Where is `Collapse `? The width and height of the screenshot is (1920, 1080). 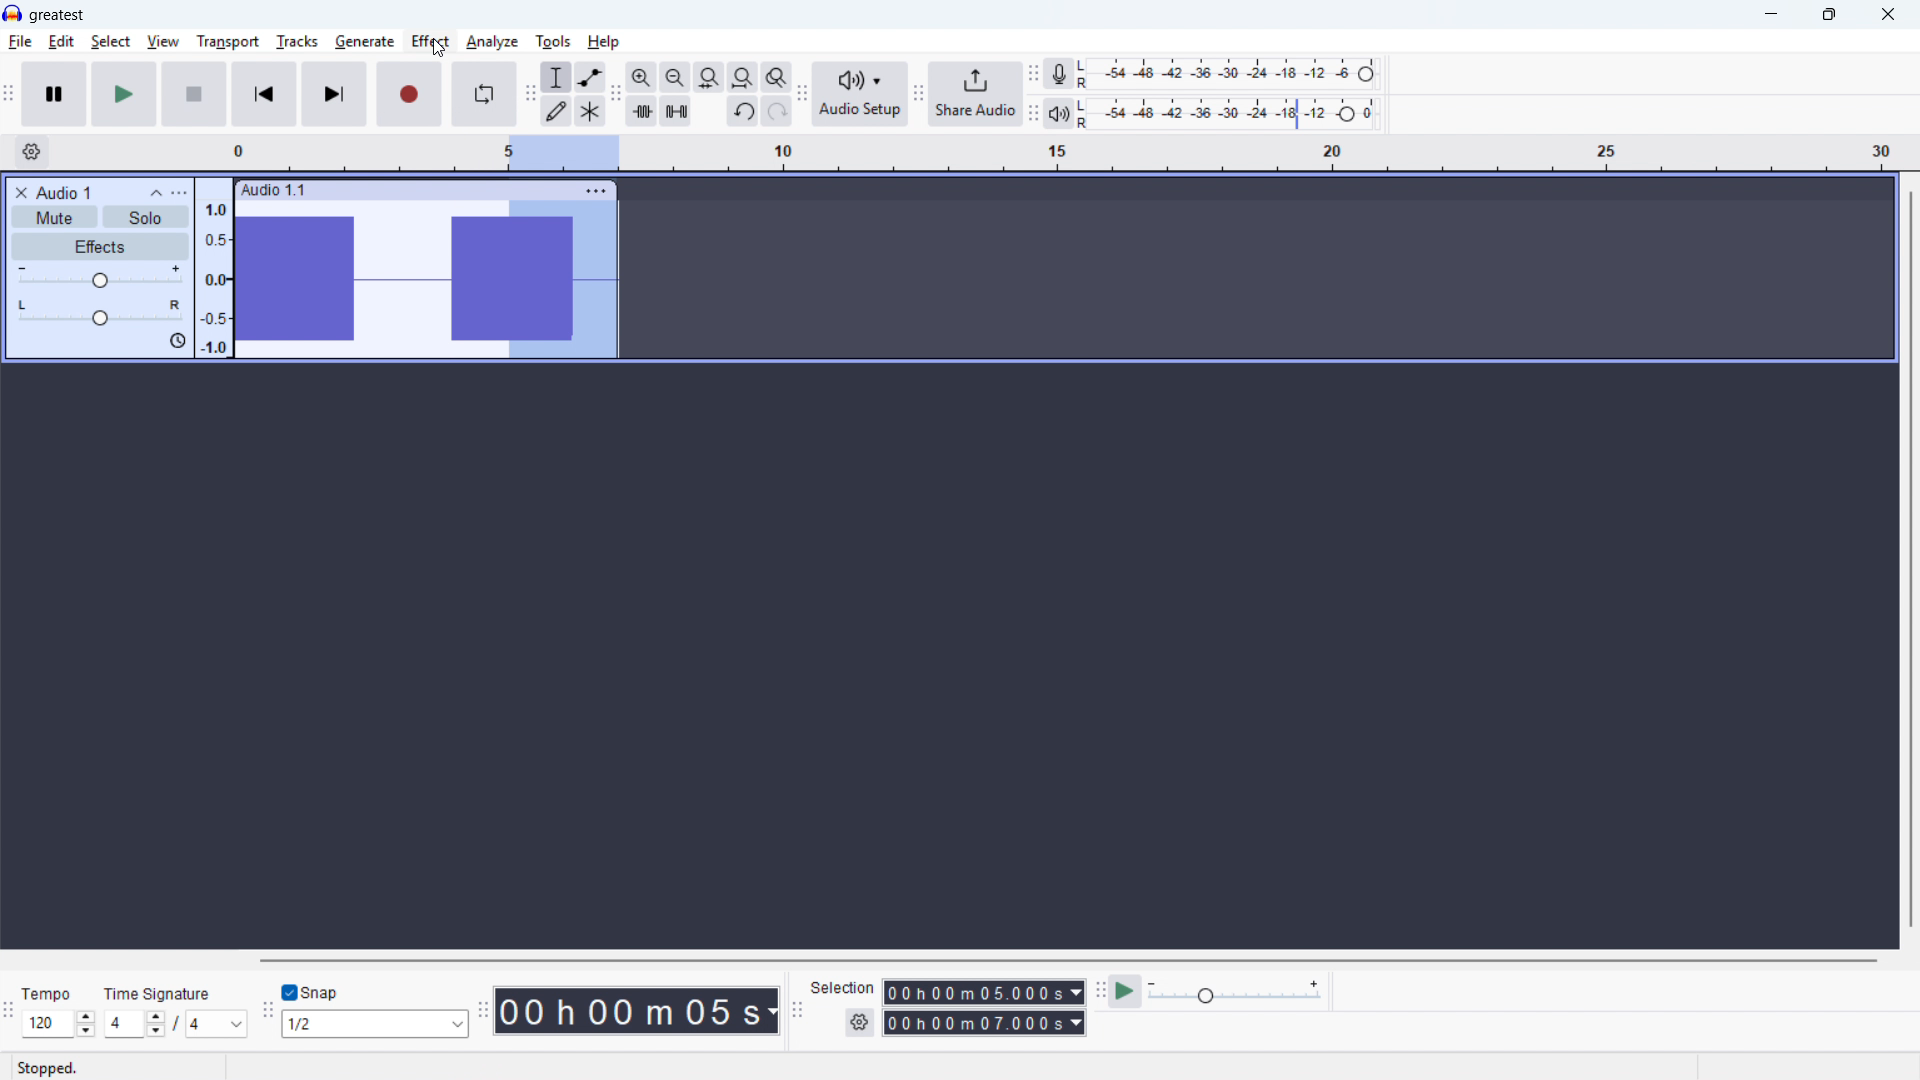
Collapse  is located at coordinates (156, 193).